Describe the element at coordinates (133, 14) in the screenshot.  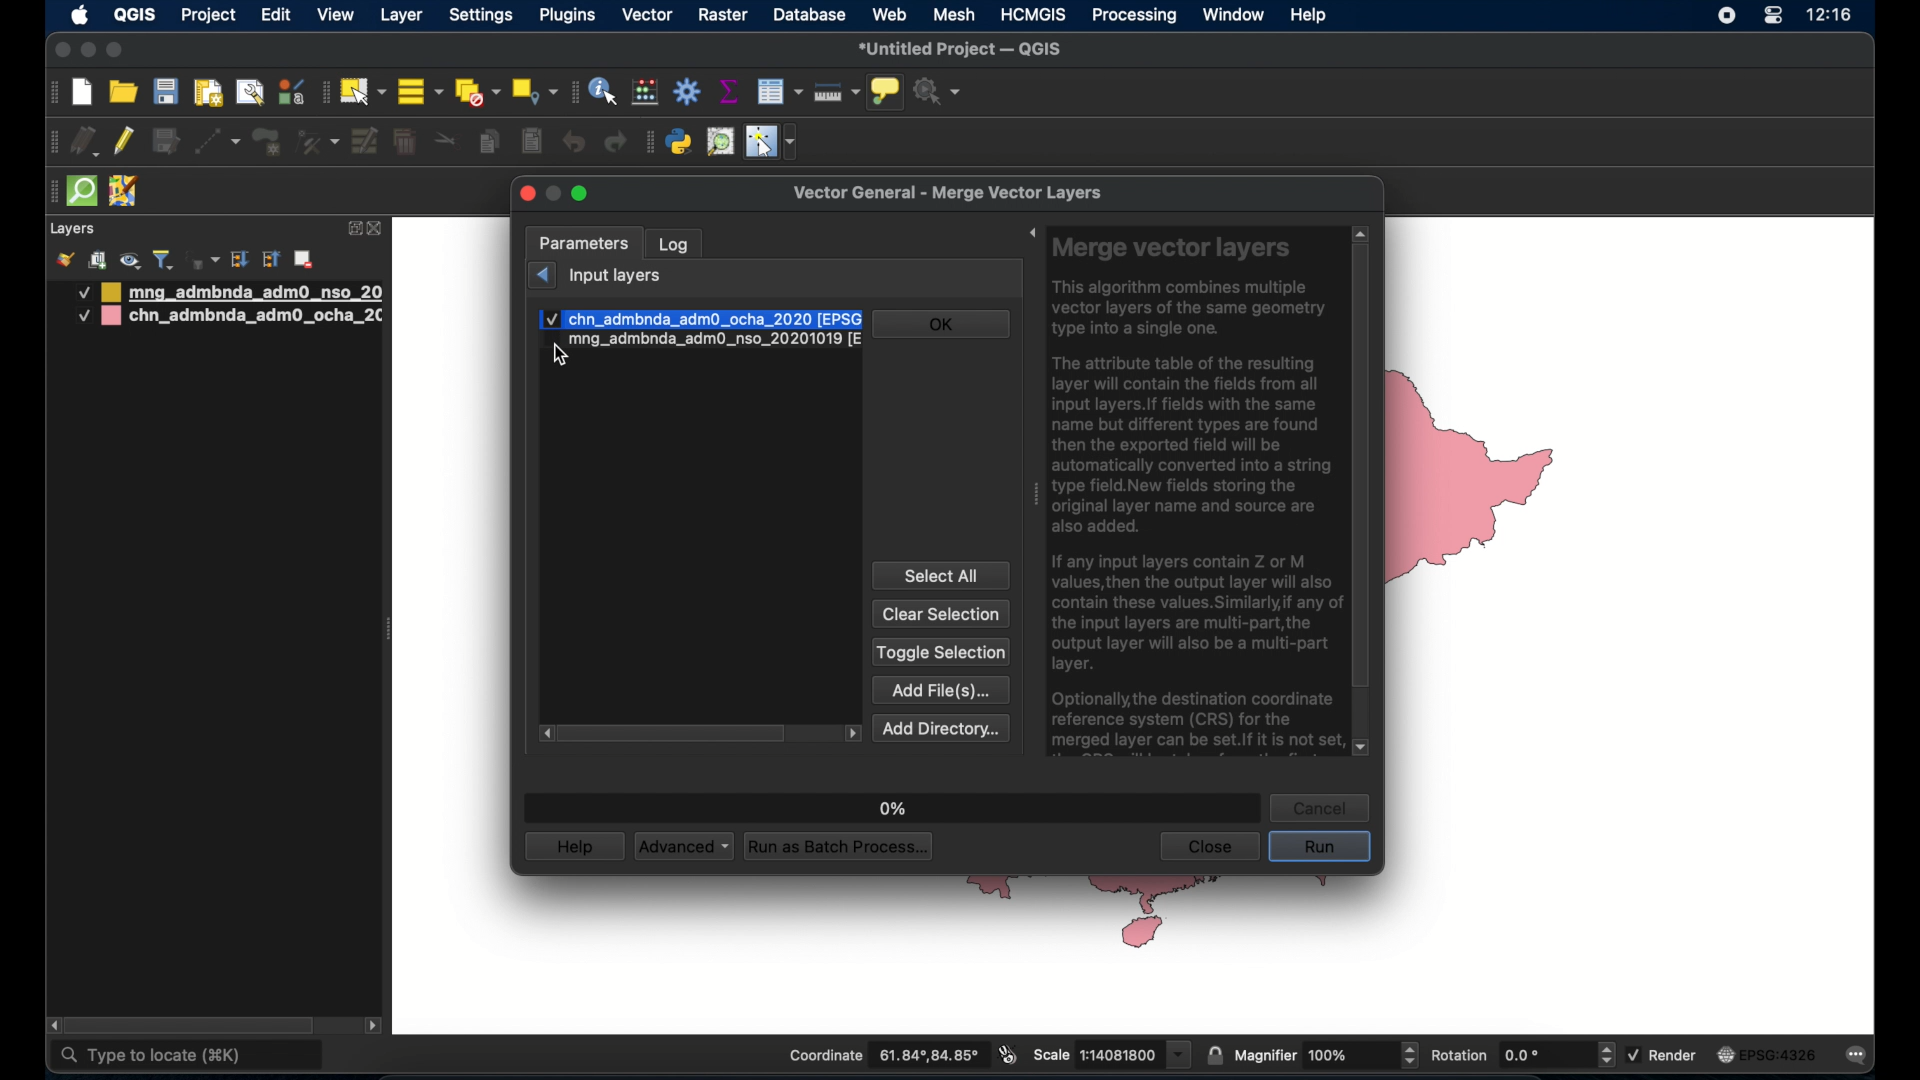
I see `QGIS` at that location.